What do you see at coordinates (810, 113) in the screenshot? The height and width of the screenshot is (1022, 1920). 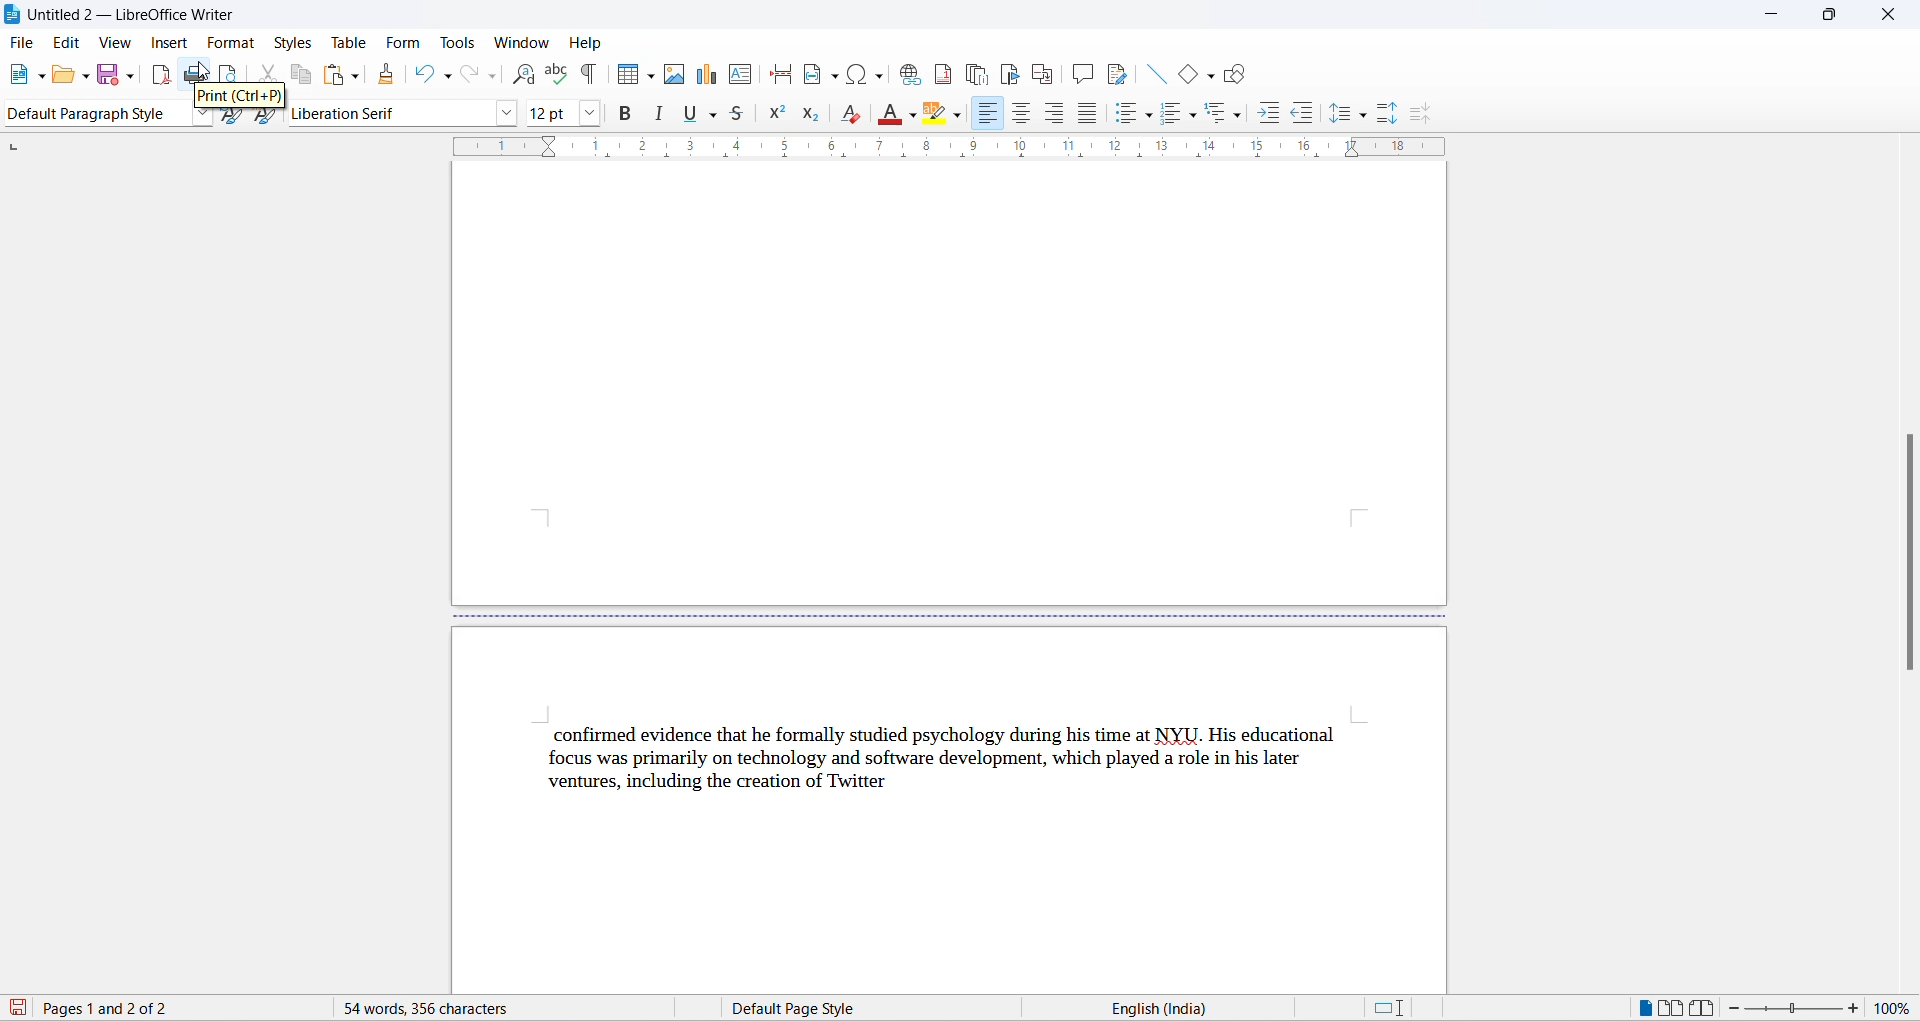 I see `subscript` at bounding box center [810, 113].